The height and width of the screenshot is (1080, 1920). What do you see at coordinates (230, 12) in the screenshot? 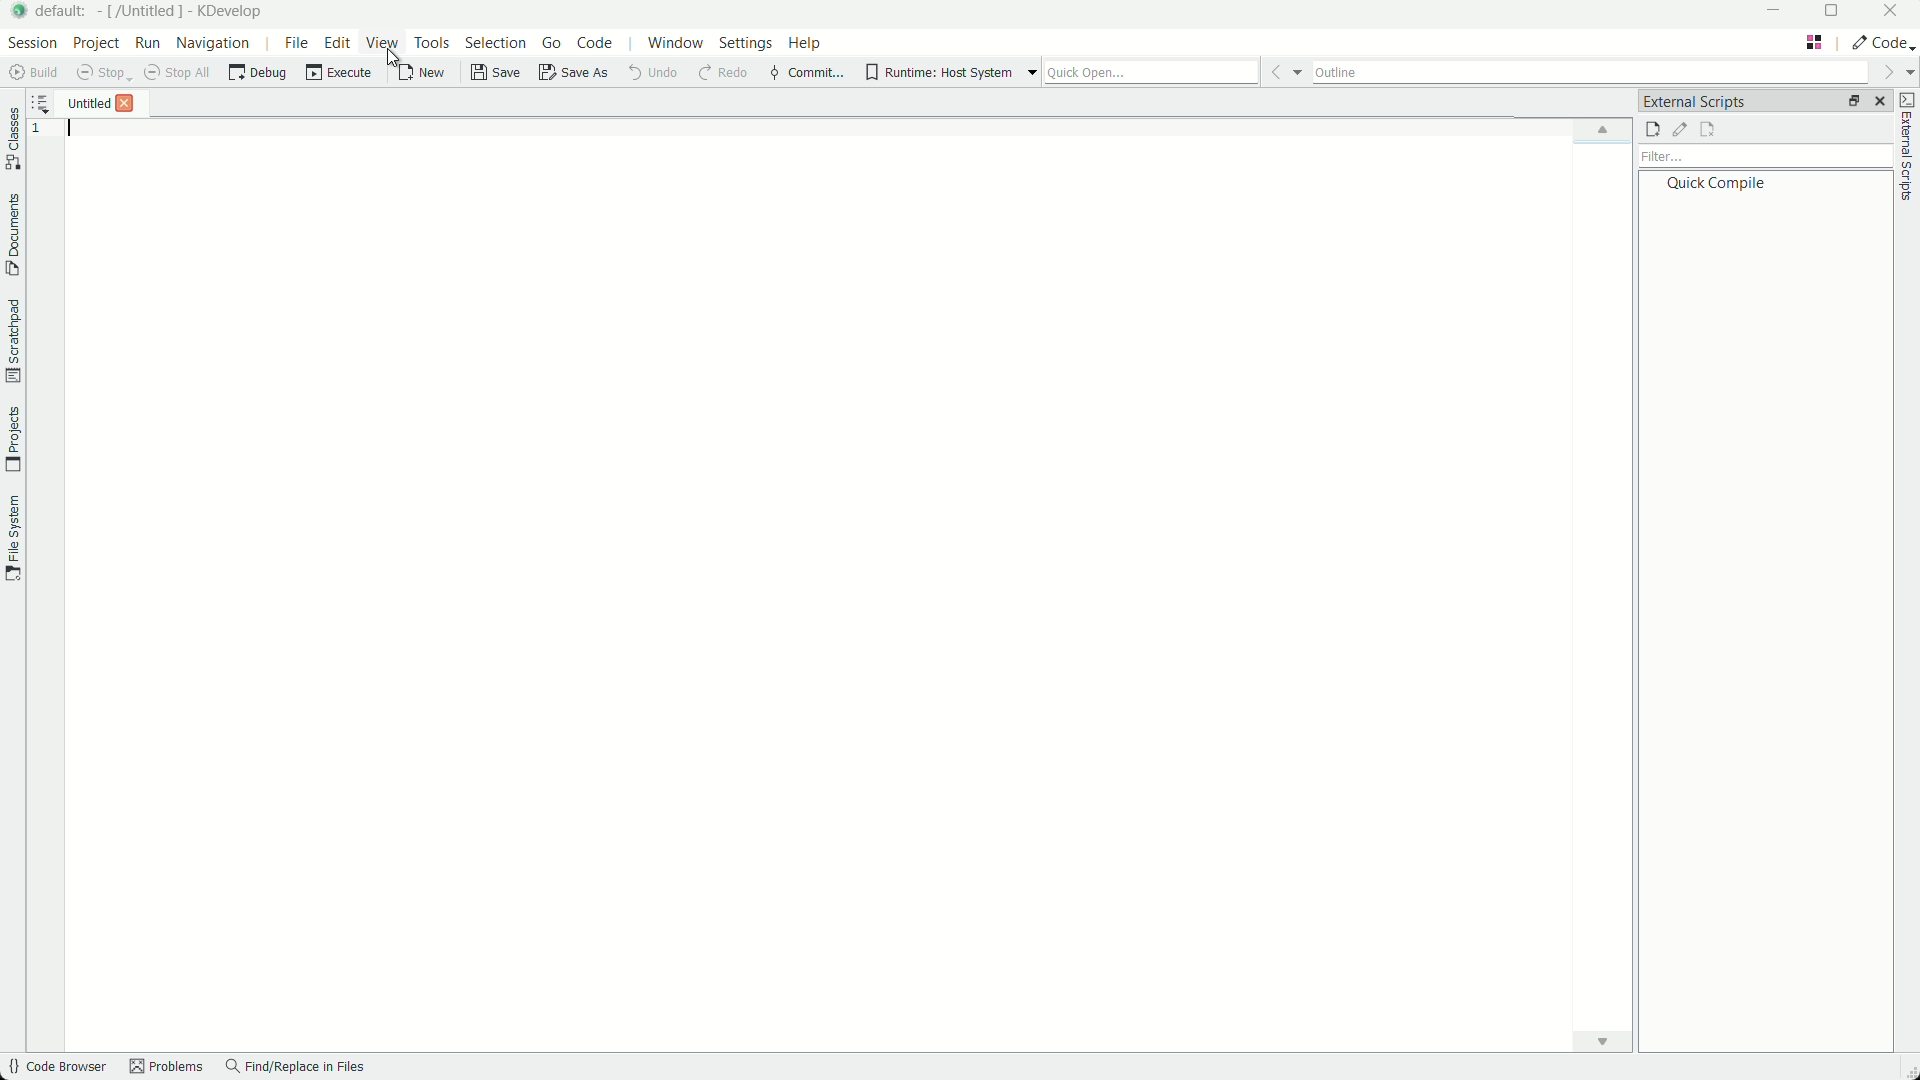
I see `kdevelop` at bounding box center [230, 12].